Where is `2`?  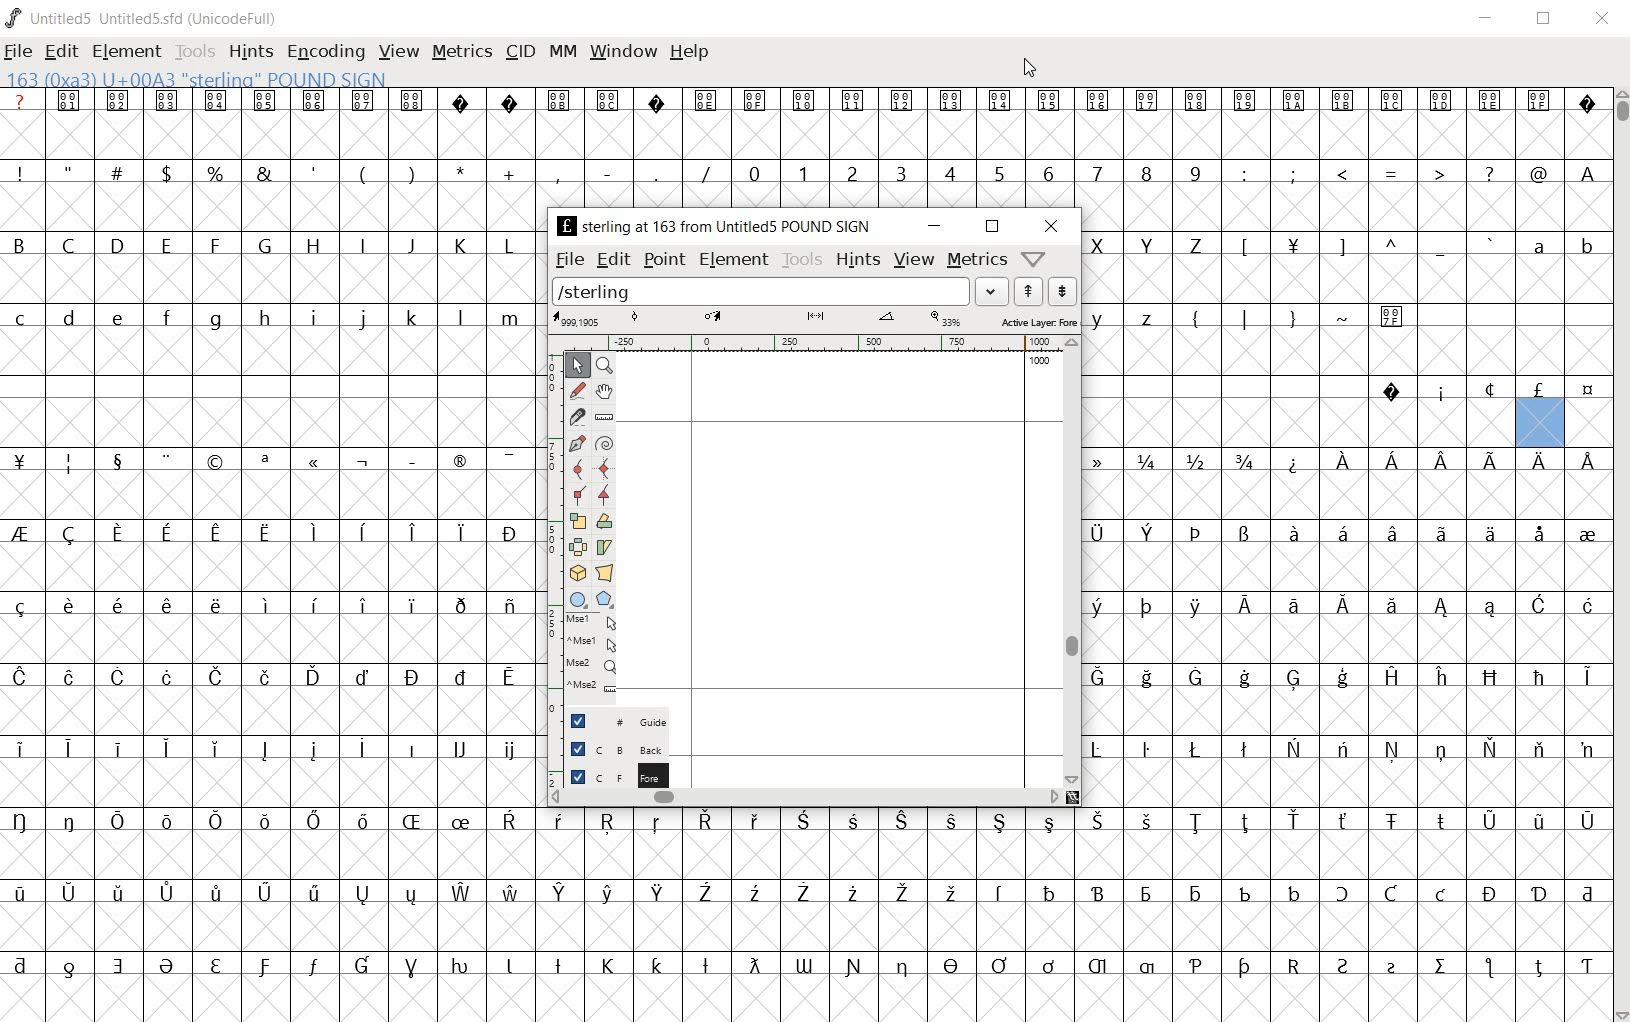 2 is located at coordinates (853, 172).